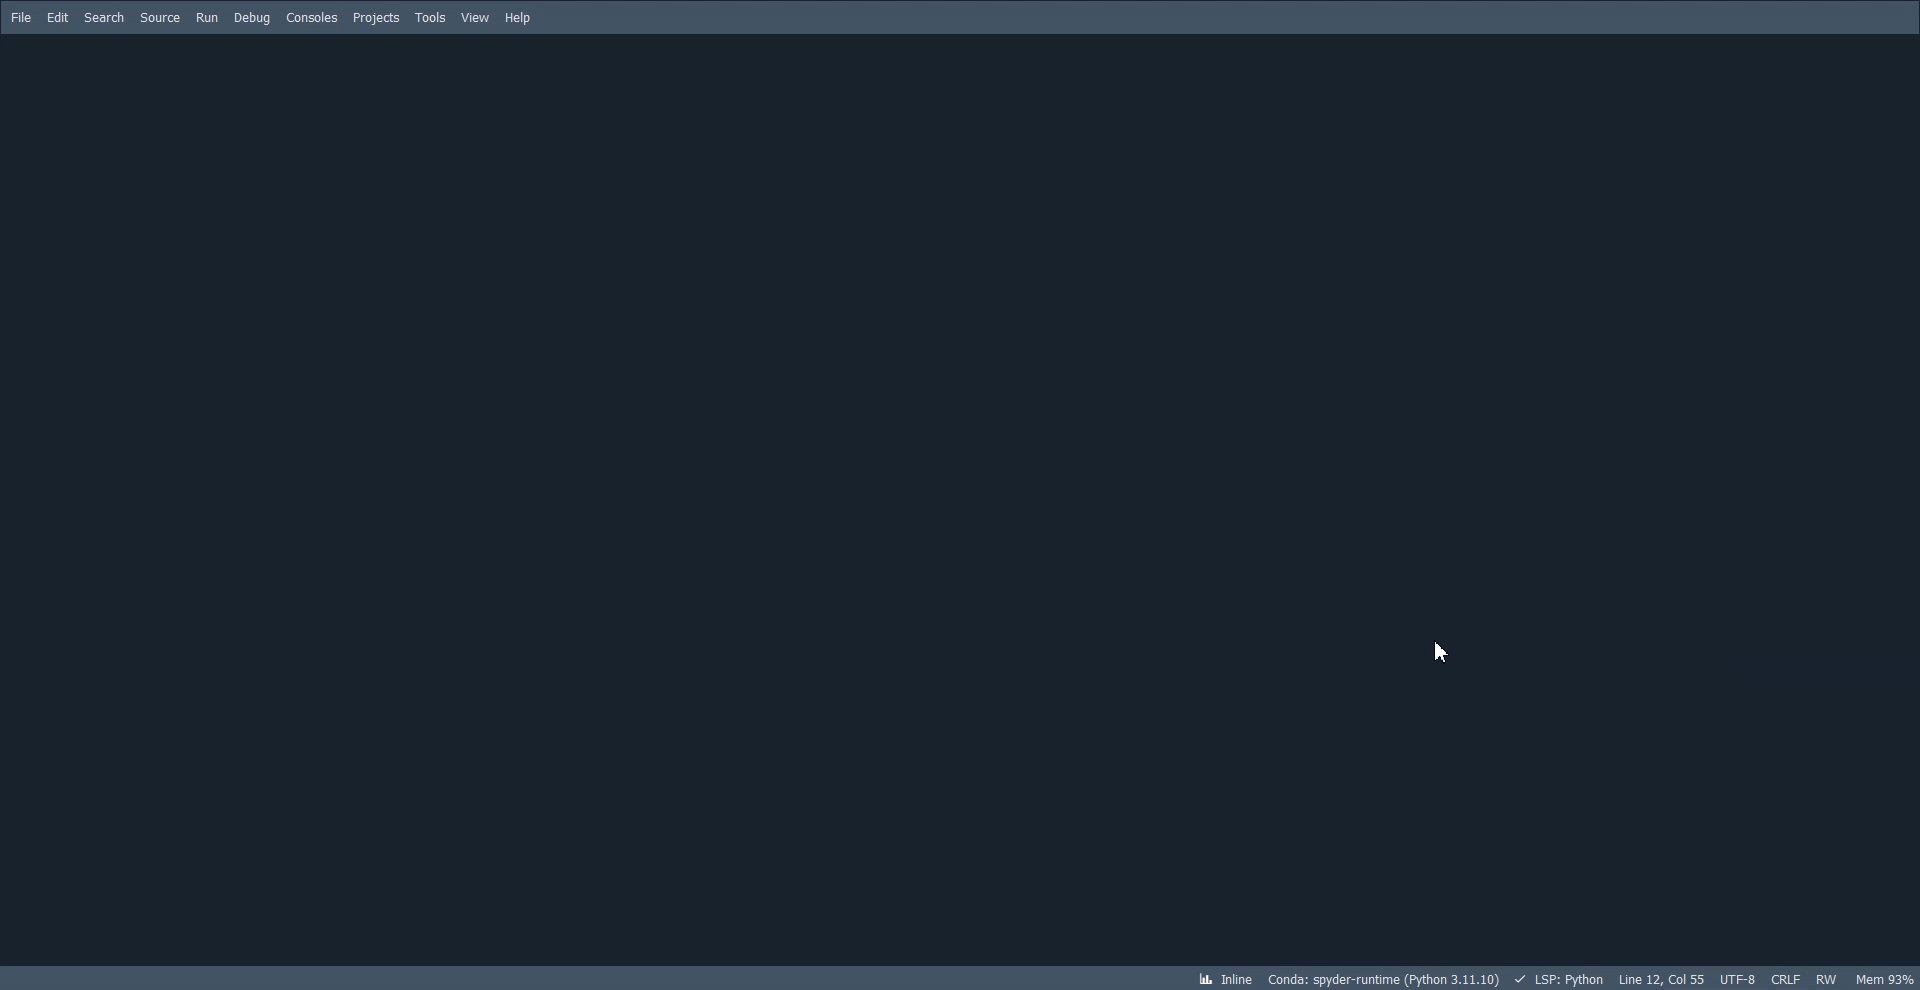  Describe the element at coordinates (20, 18) in the screenshot. I see `File` at that location.